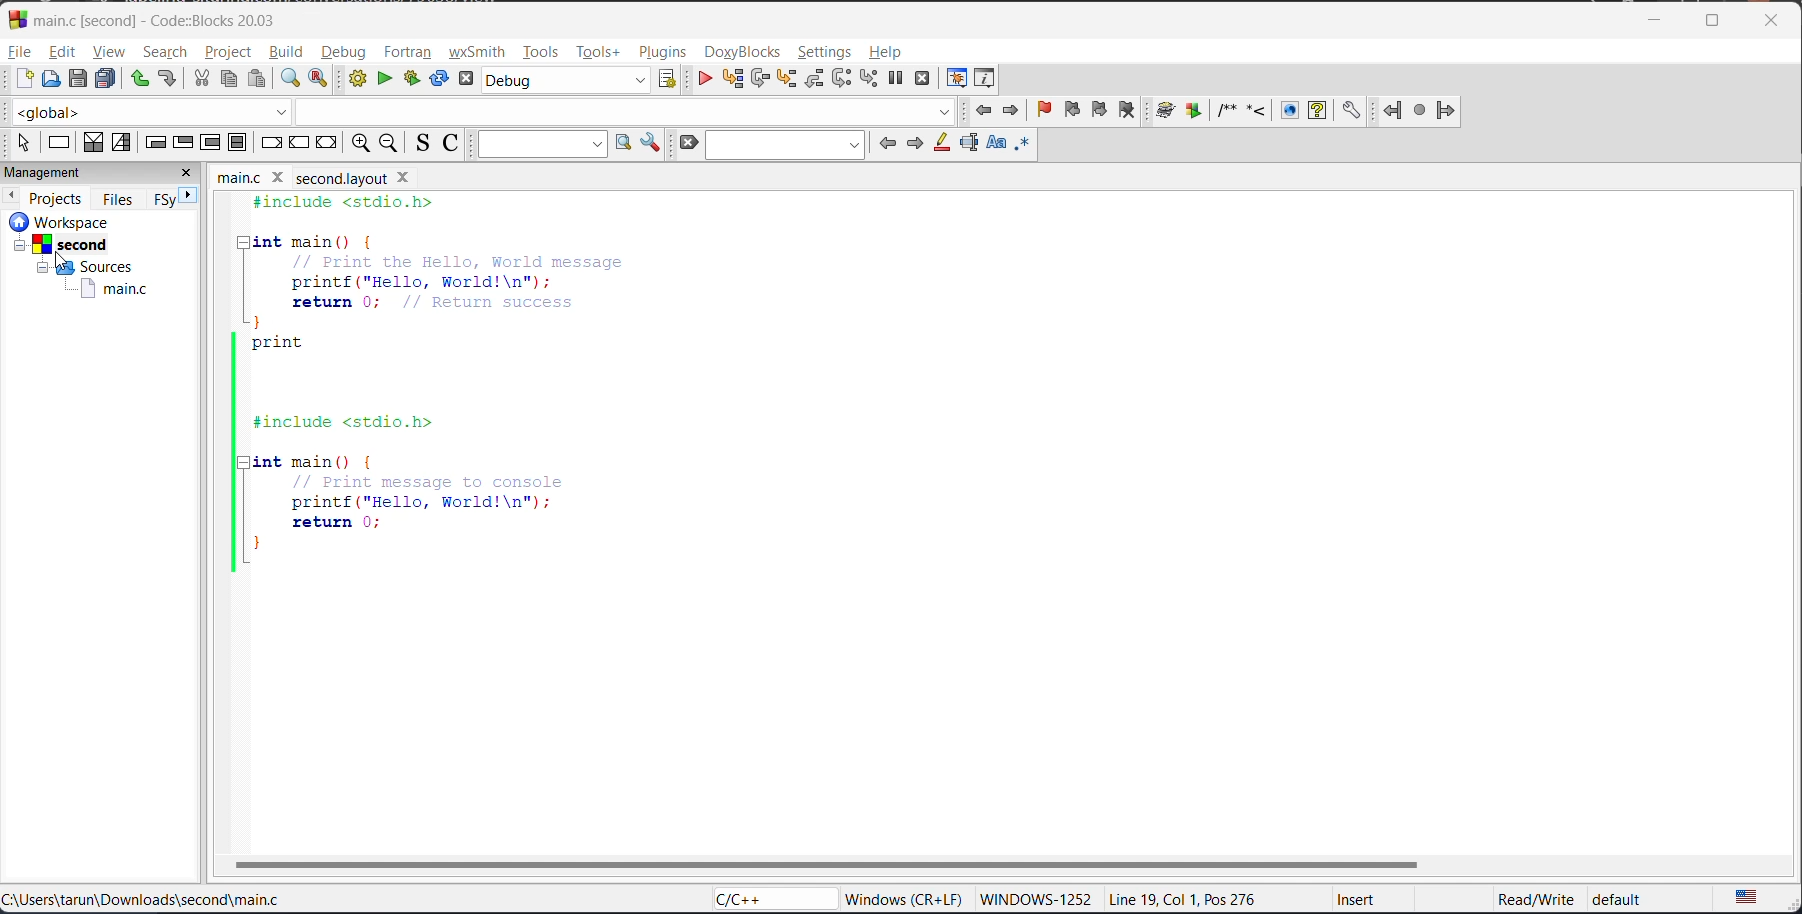 The width and height of the screenshot is (1802, 914). I want to click on toggle comments, so click(453, 146).